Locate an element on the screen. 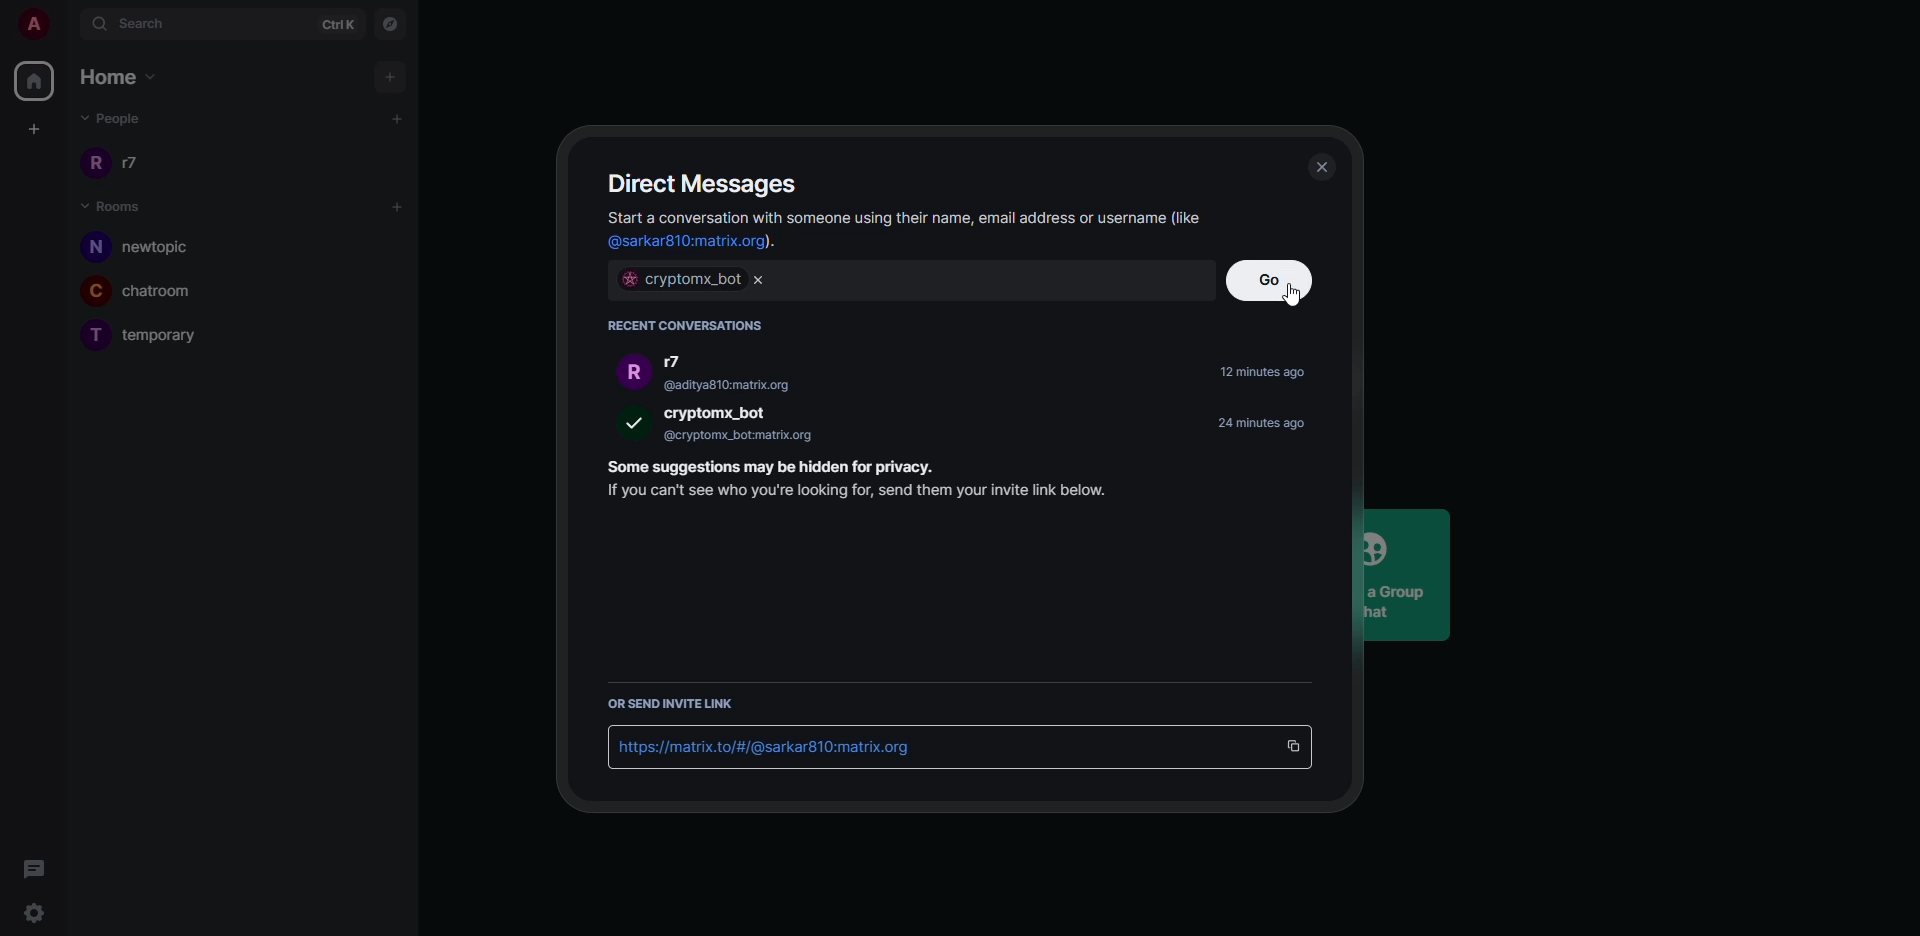 Image resolution: width=1920 pixels, height=936 pixels. bot is located at coordinates (679, 279).